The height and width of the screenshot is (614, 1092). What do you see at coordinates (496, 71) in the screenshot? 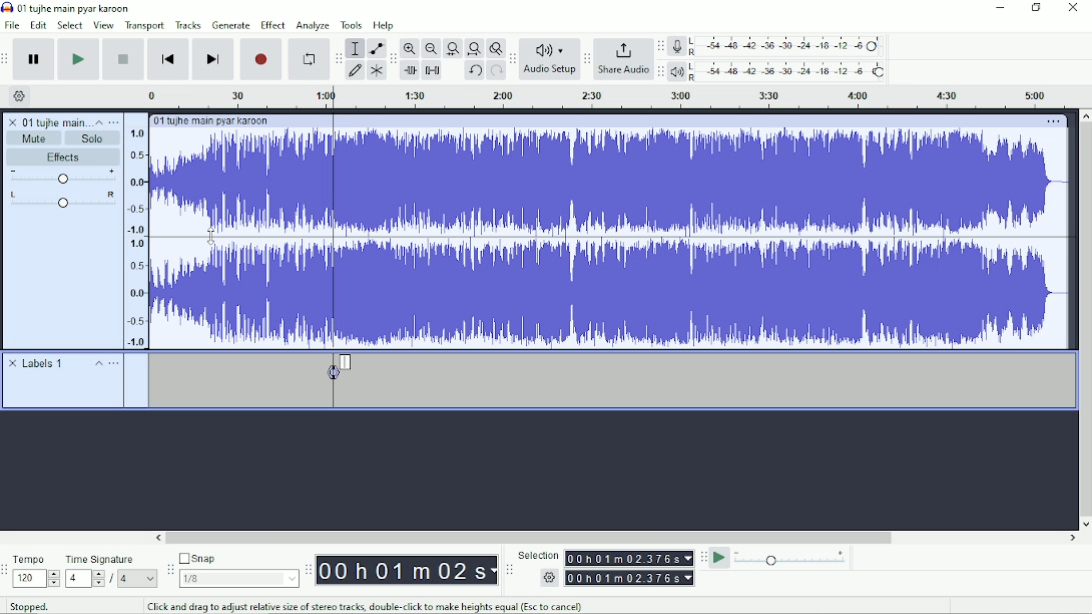
I see `Redo` at bounding box center [496, 71].